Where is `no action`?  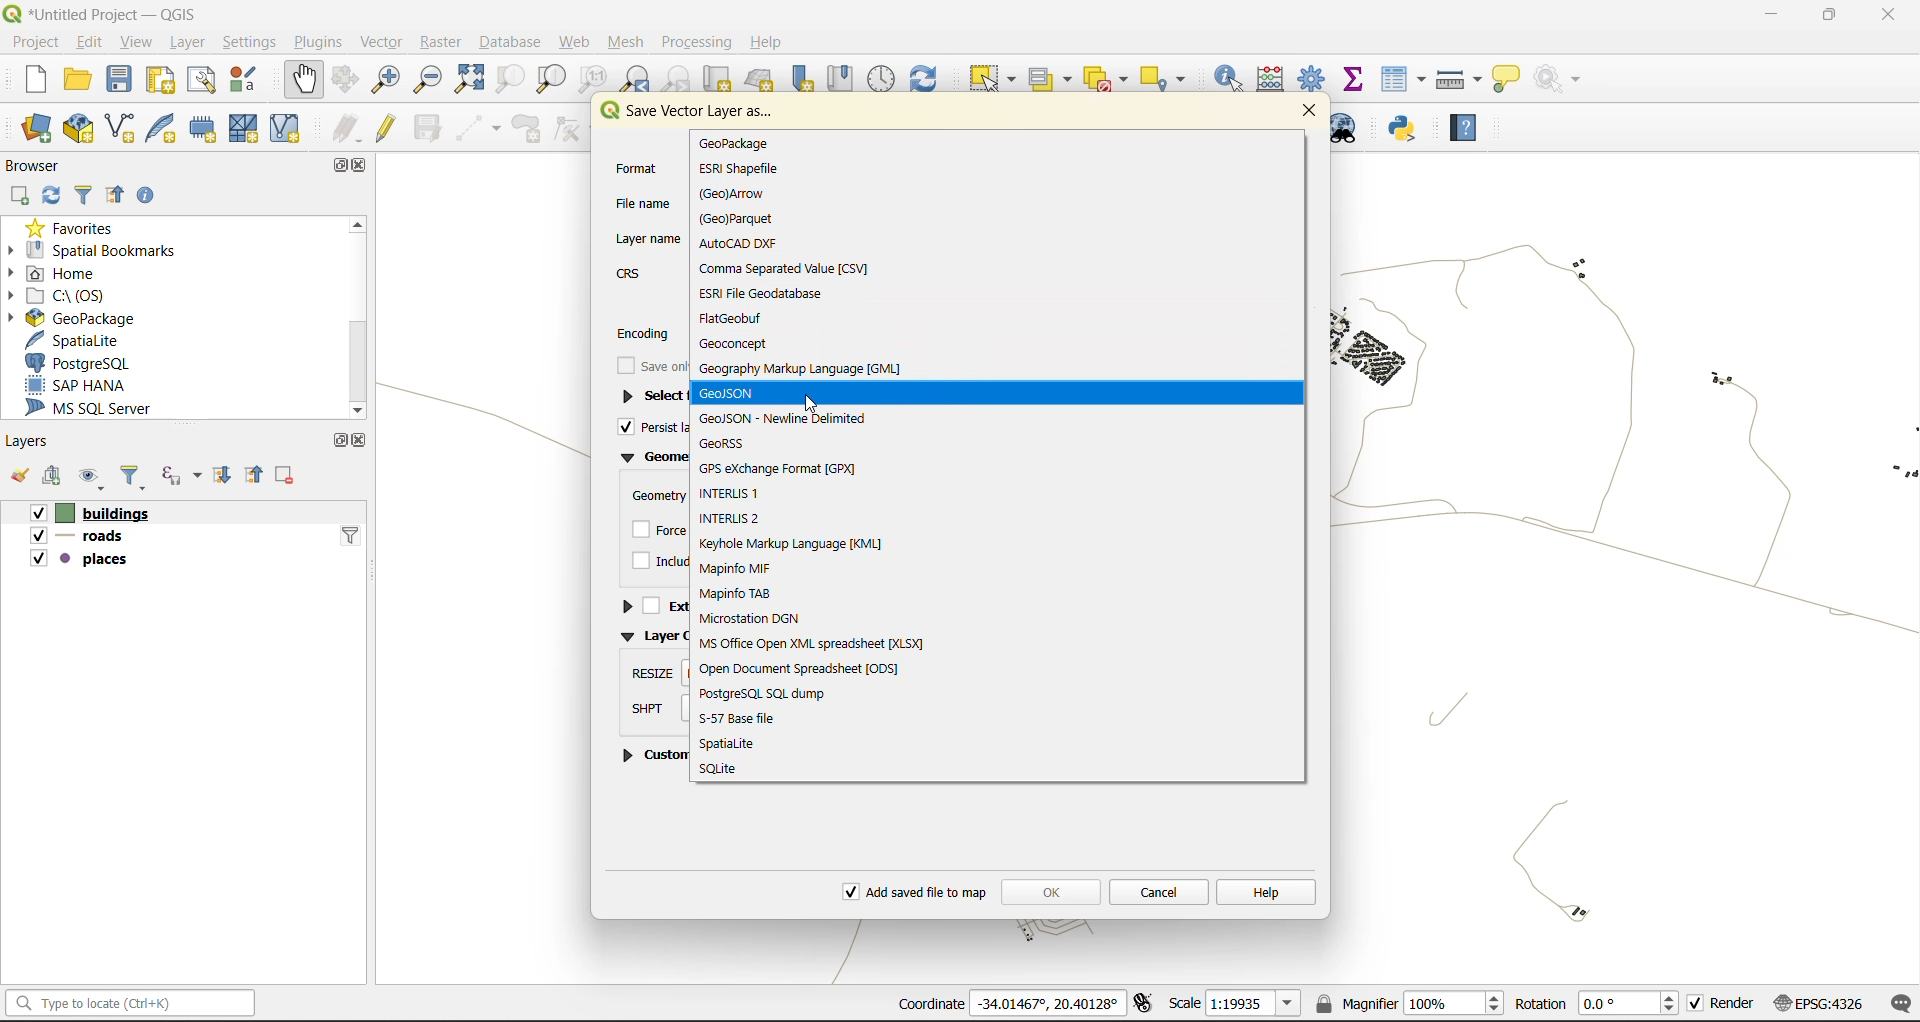 no action is located at coordinates (1564, 79).